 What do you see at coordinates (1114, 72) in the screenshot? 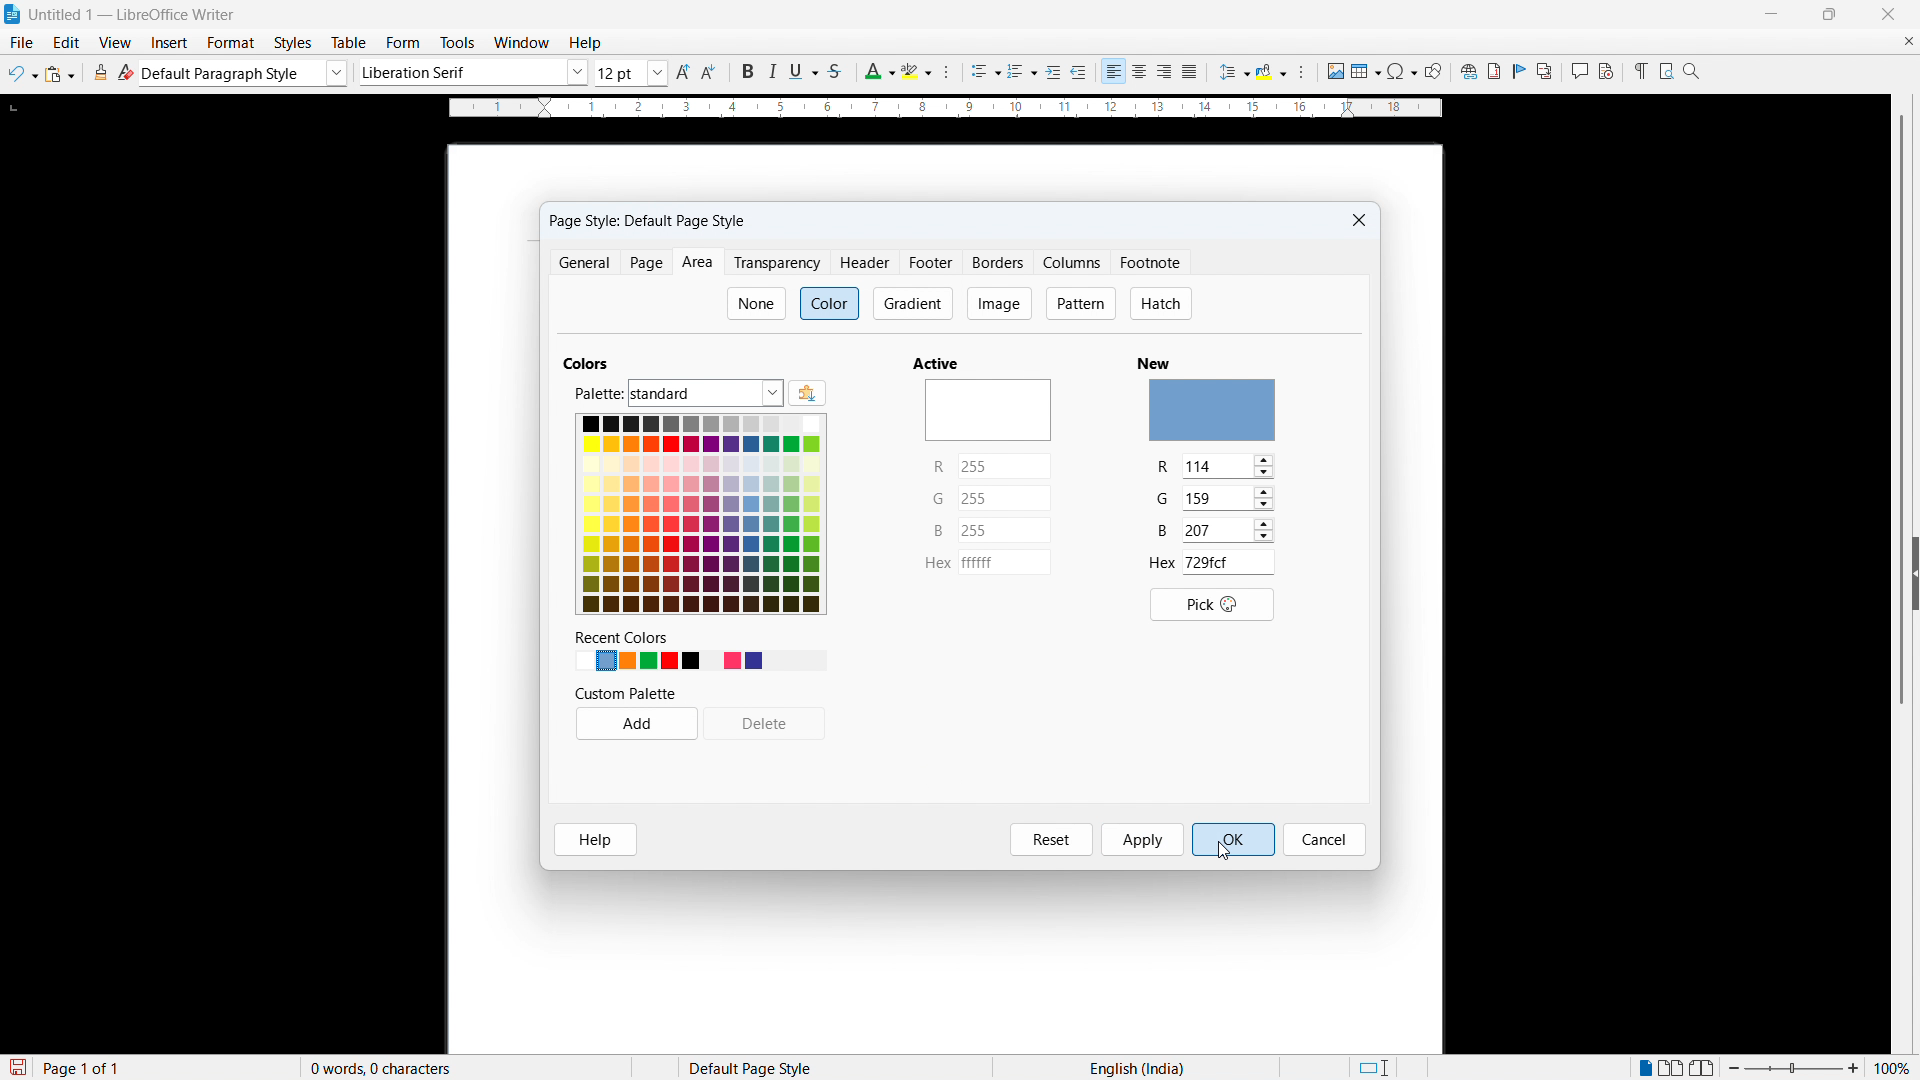
I see `Align left` at bounding box center [1114, 72].